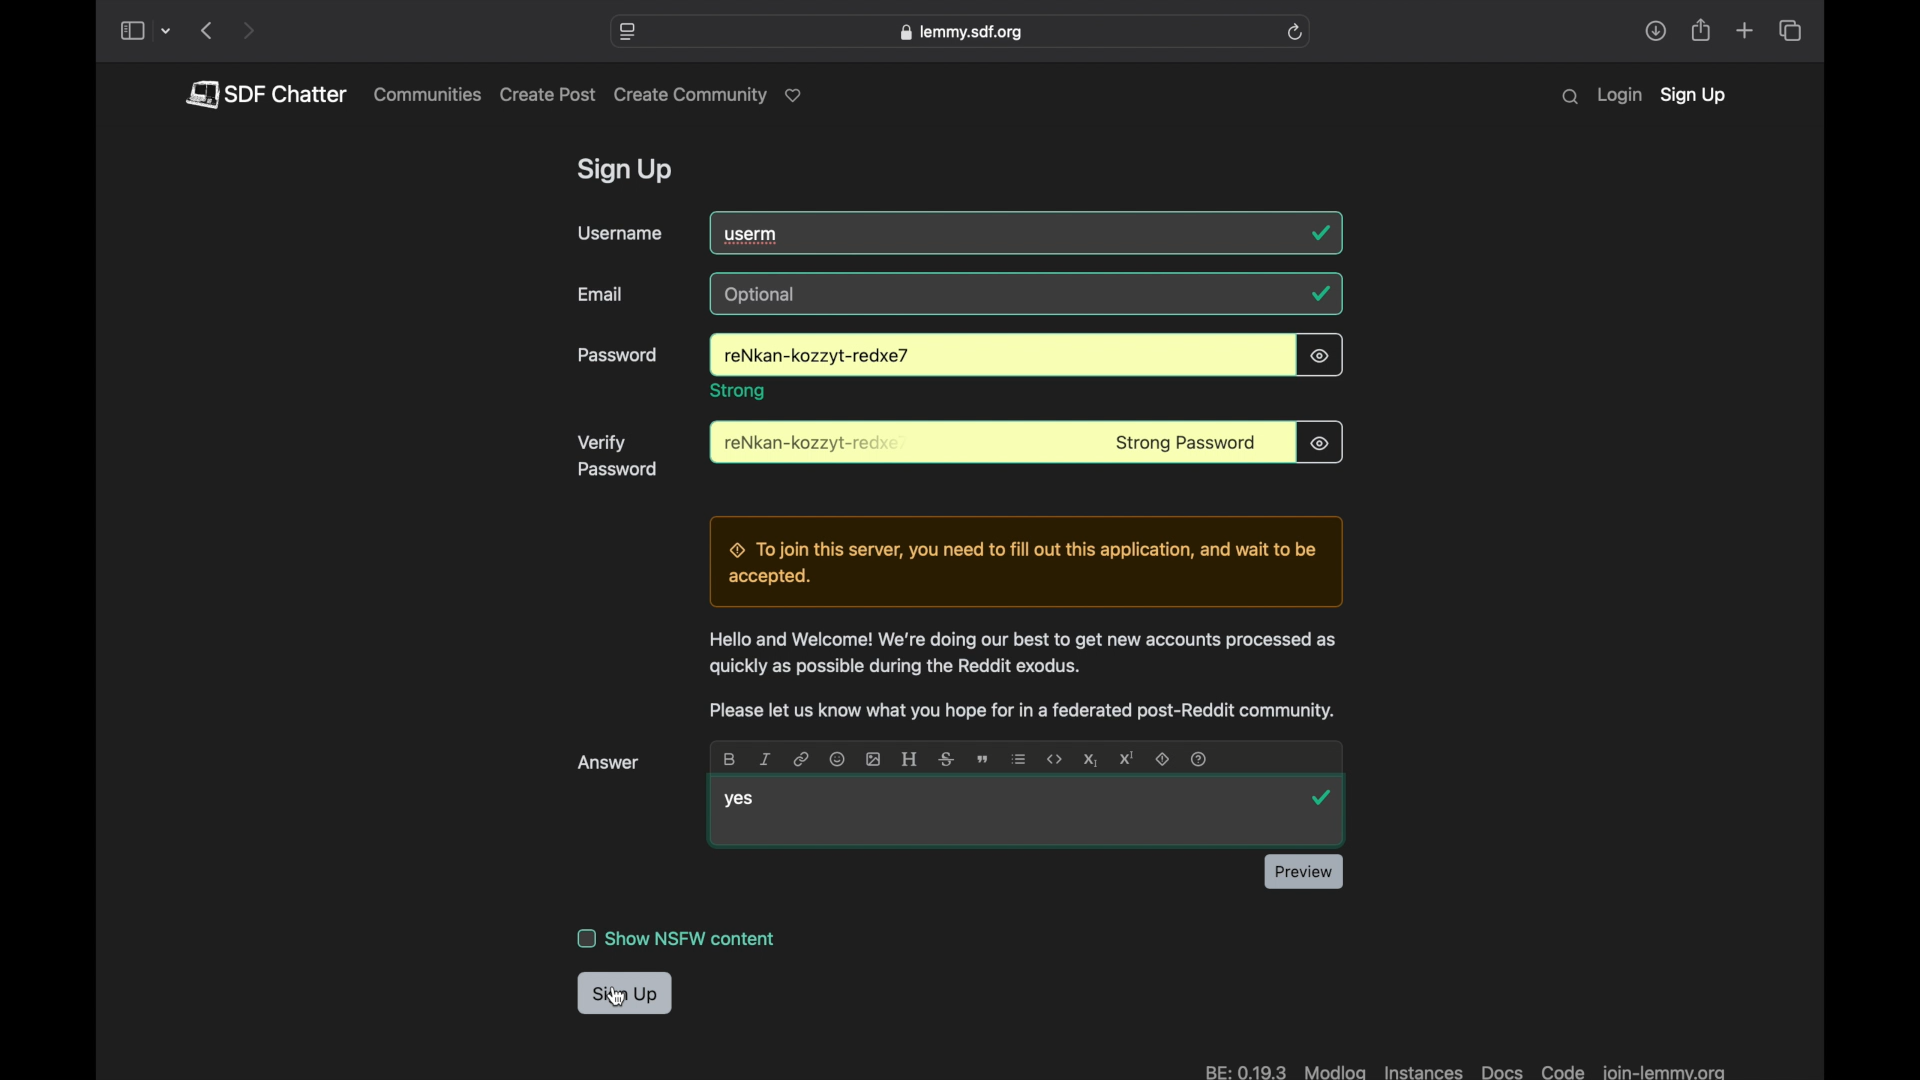  I want to click on search, so click(1570, 97).